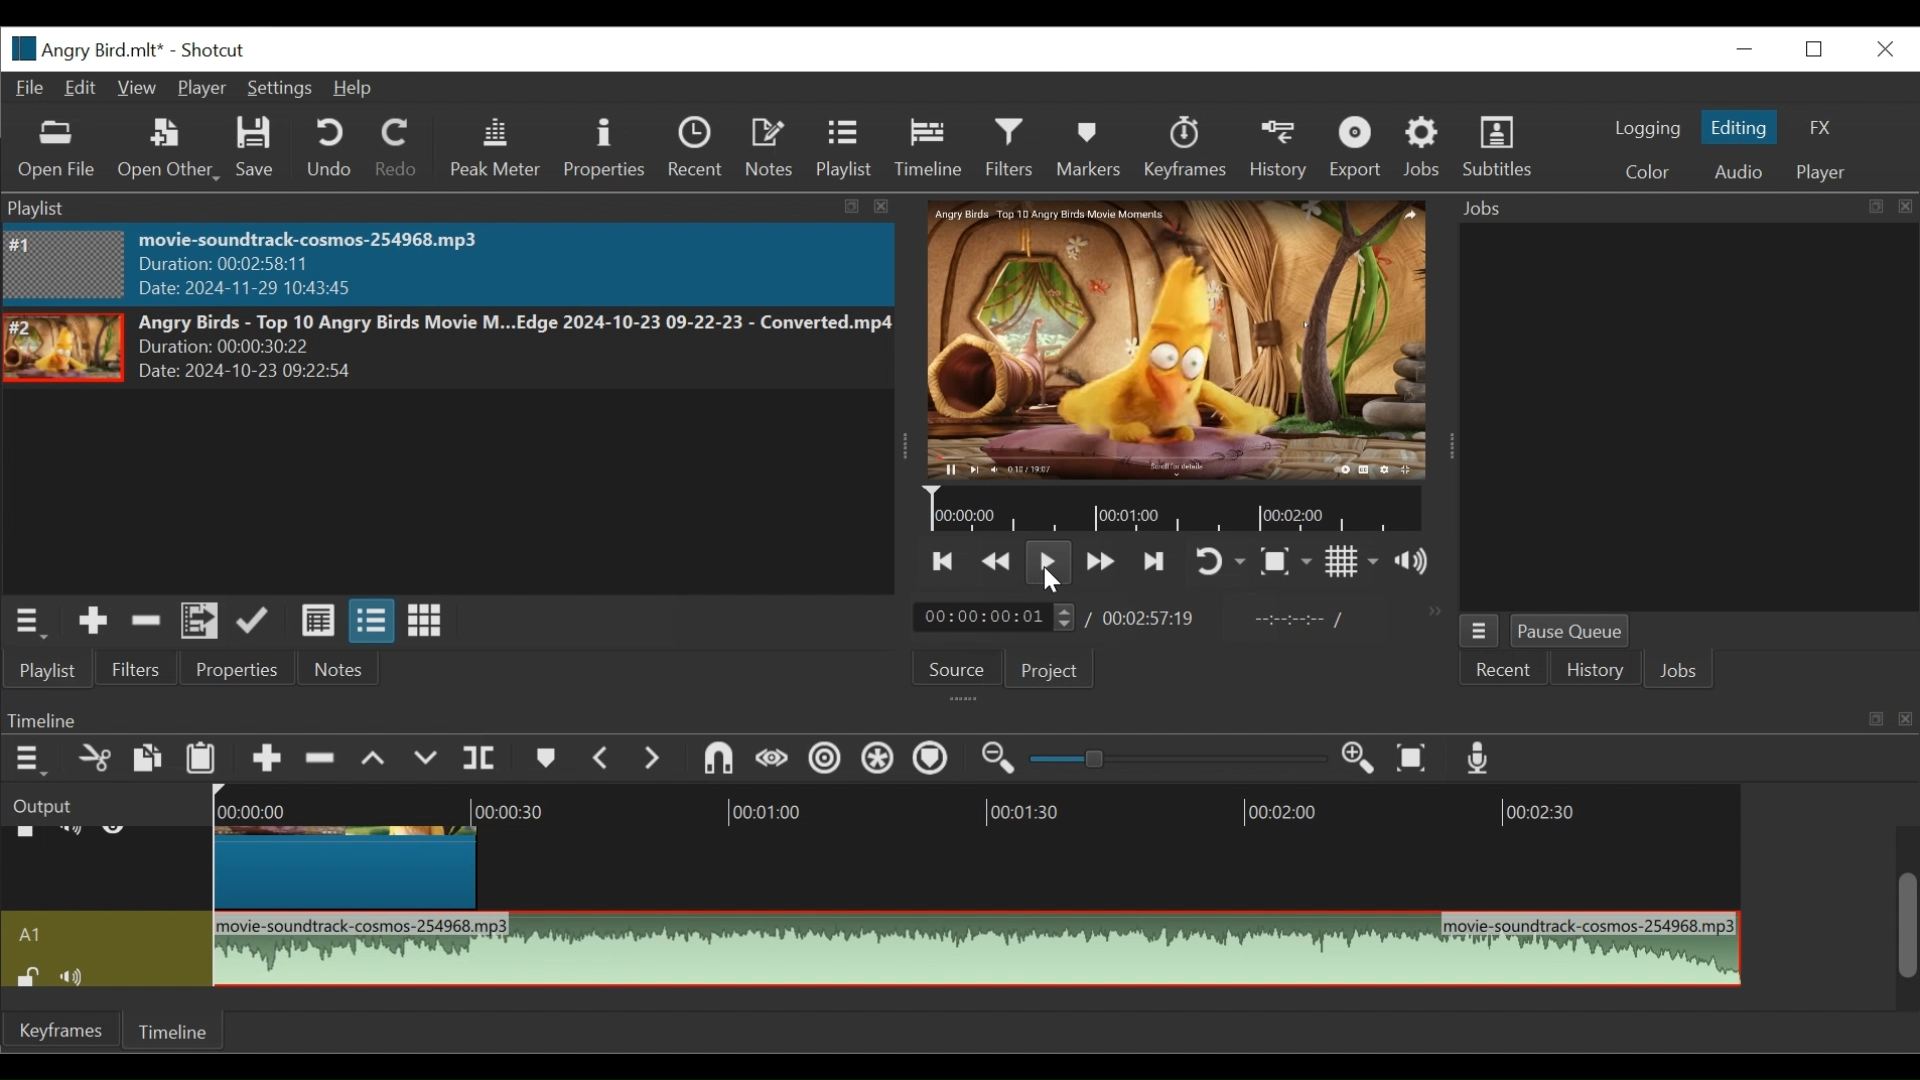  I want to click on Subtitles, so click(1505, 149).